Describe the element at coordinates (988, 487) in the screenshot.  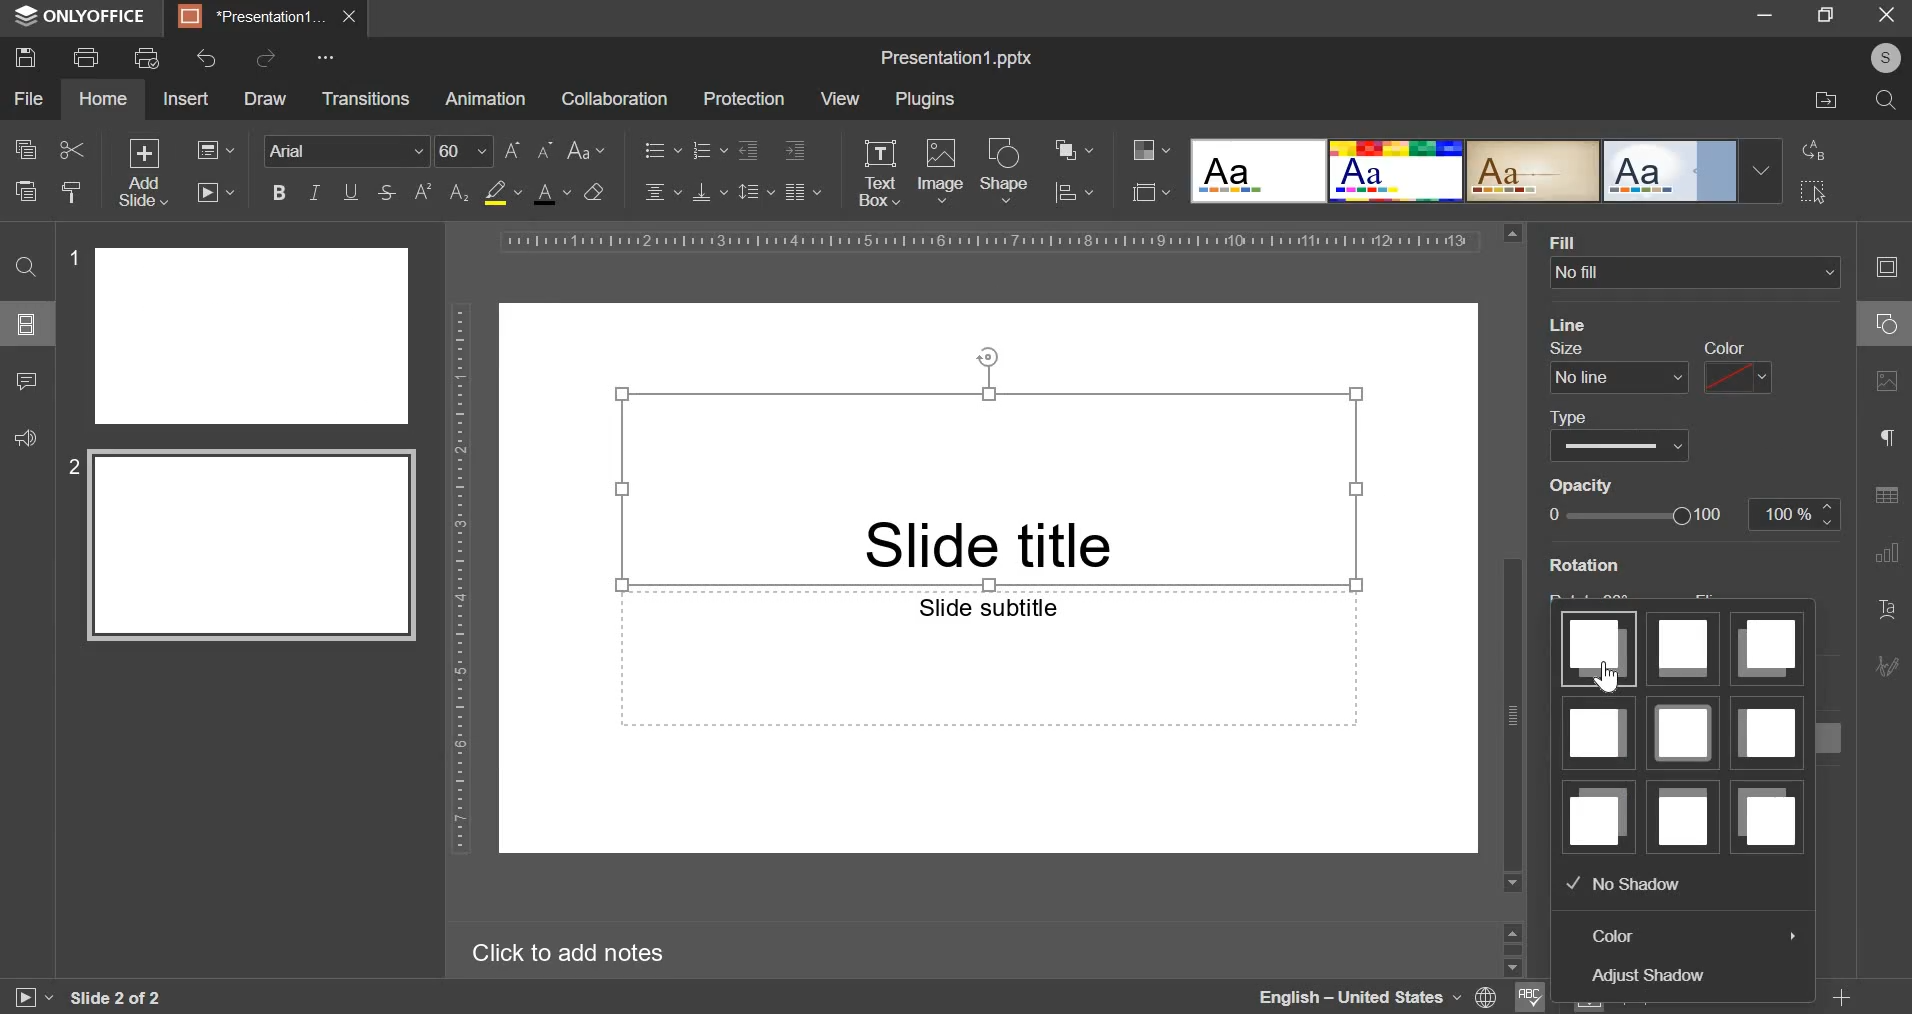
I see `slide title` at that location.